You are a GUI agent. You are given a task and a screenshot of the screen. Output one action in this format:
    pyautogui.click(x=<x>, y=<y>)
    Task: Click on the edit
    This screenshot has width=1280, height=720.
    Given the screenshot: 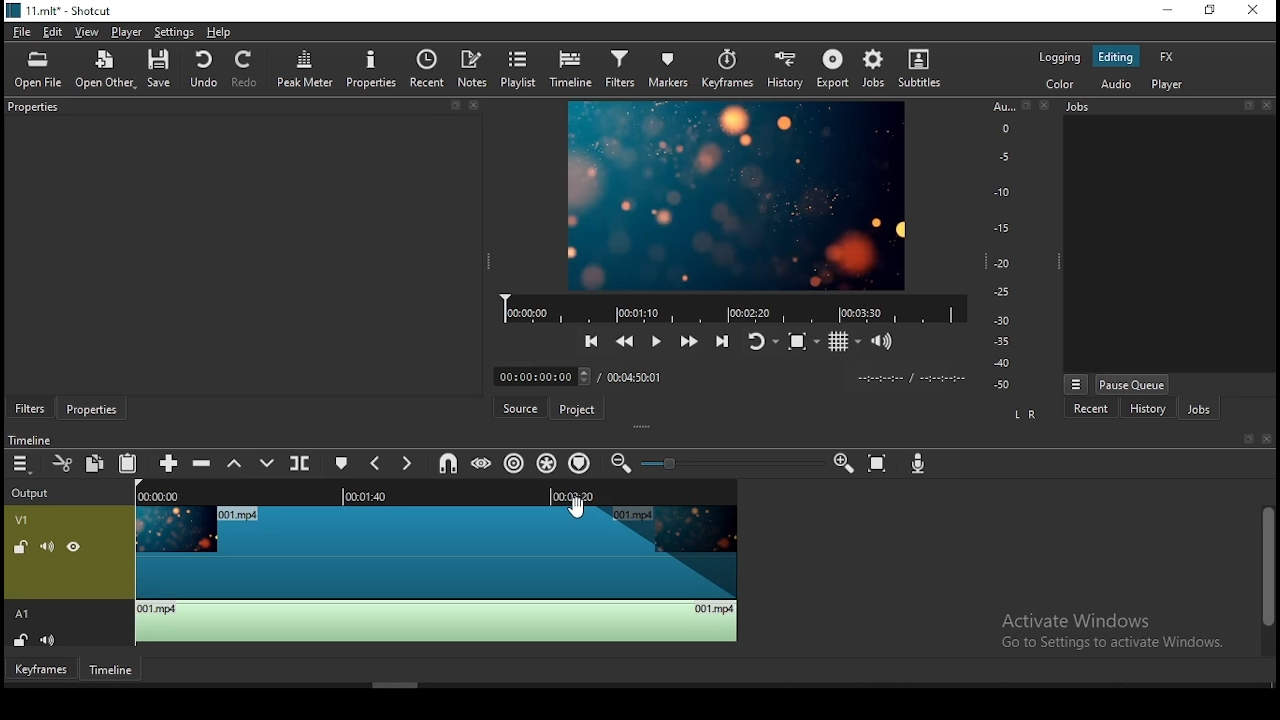 What is the action you would take?
    pyautogui.click(x=54, y=32)
    